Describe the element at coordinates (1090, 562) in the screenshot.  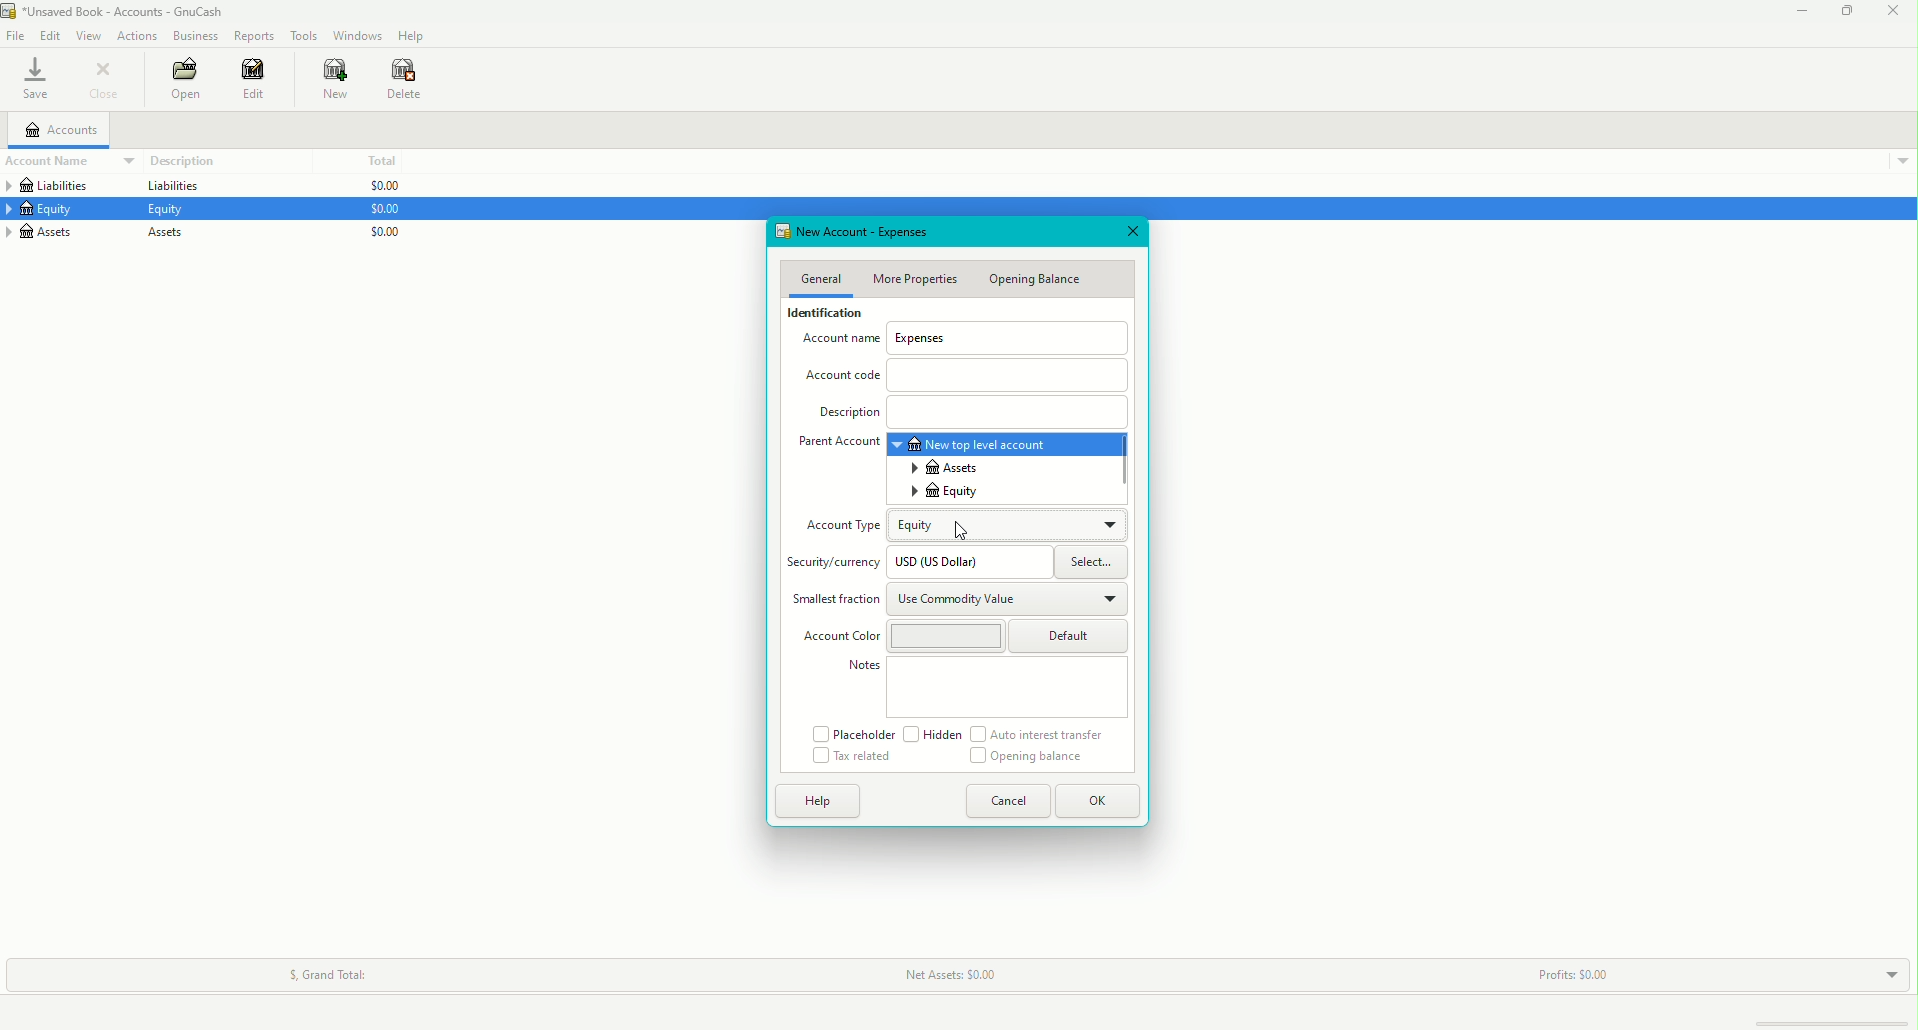
I see `Select` at that location.